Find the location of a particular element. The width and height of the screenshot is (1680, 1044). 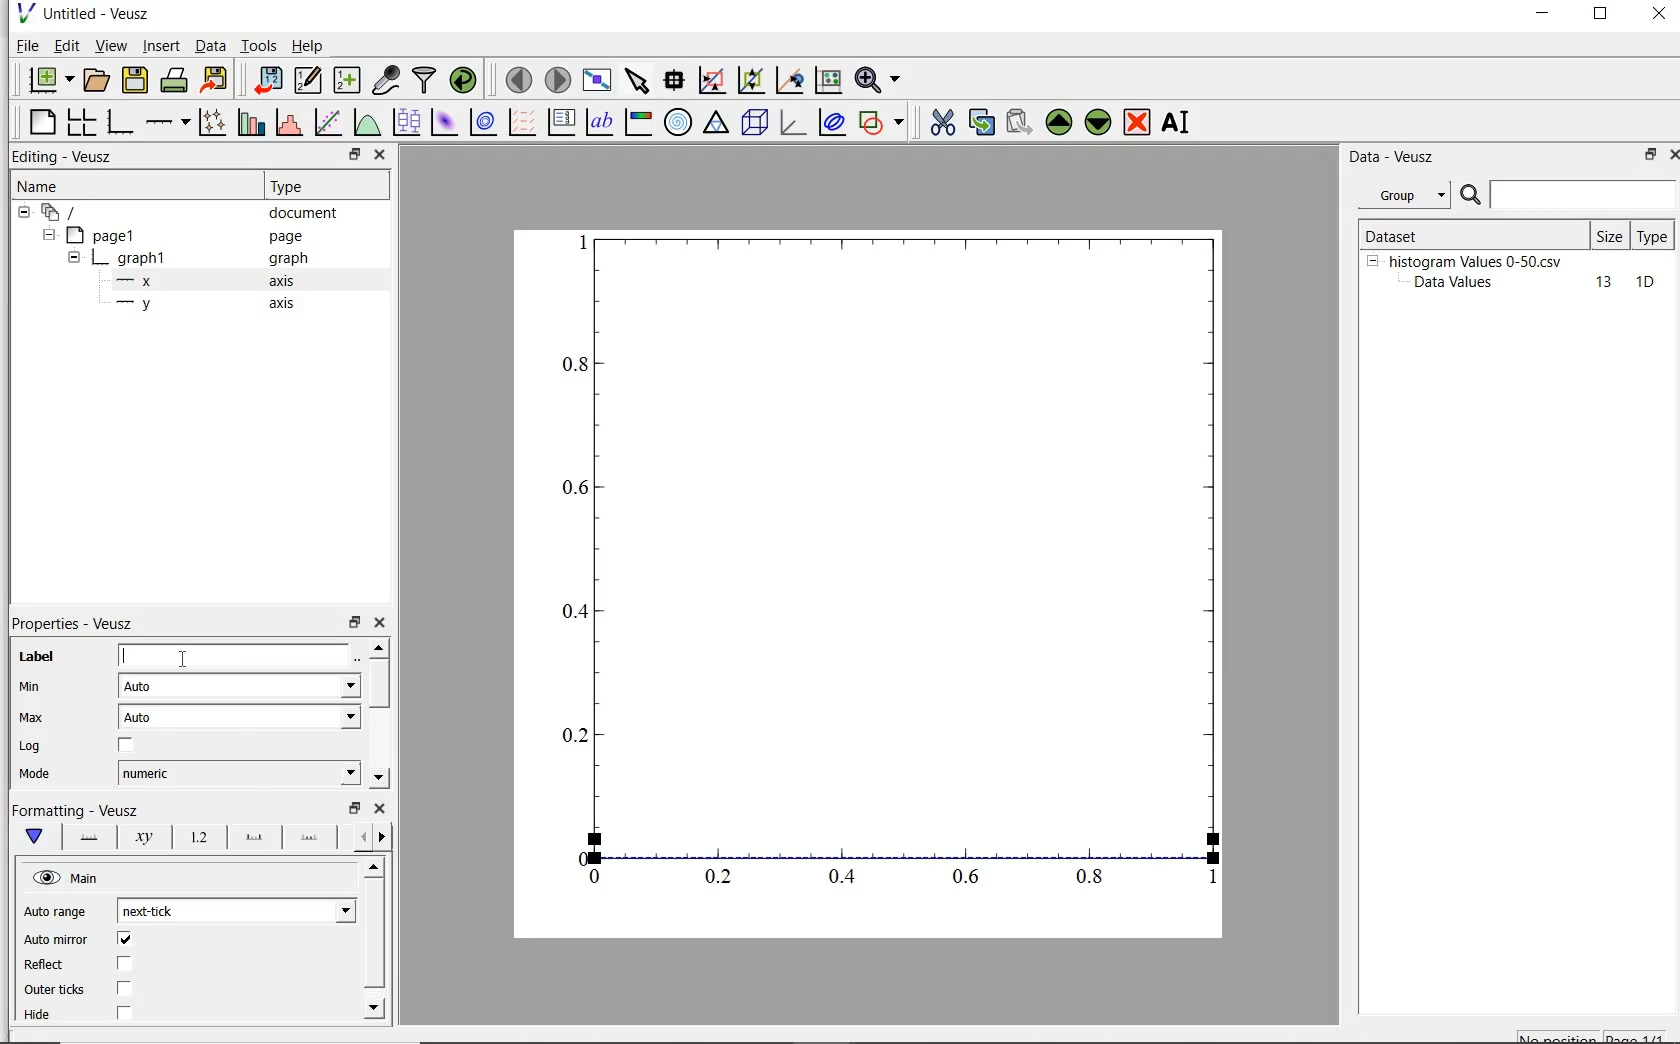

10 is located at coordinates (1645, 283).